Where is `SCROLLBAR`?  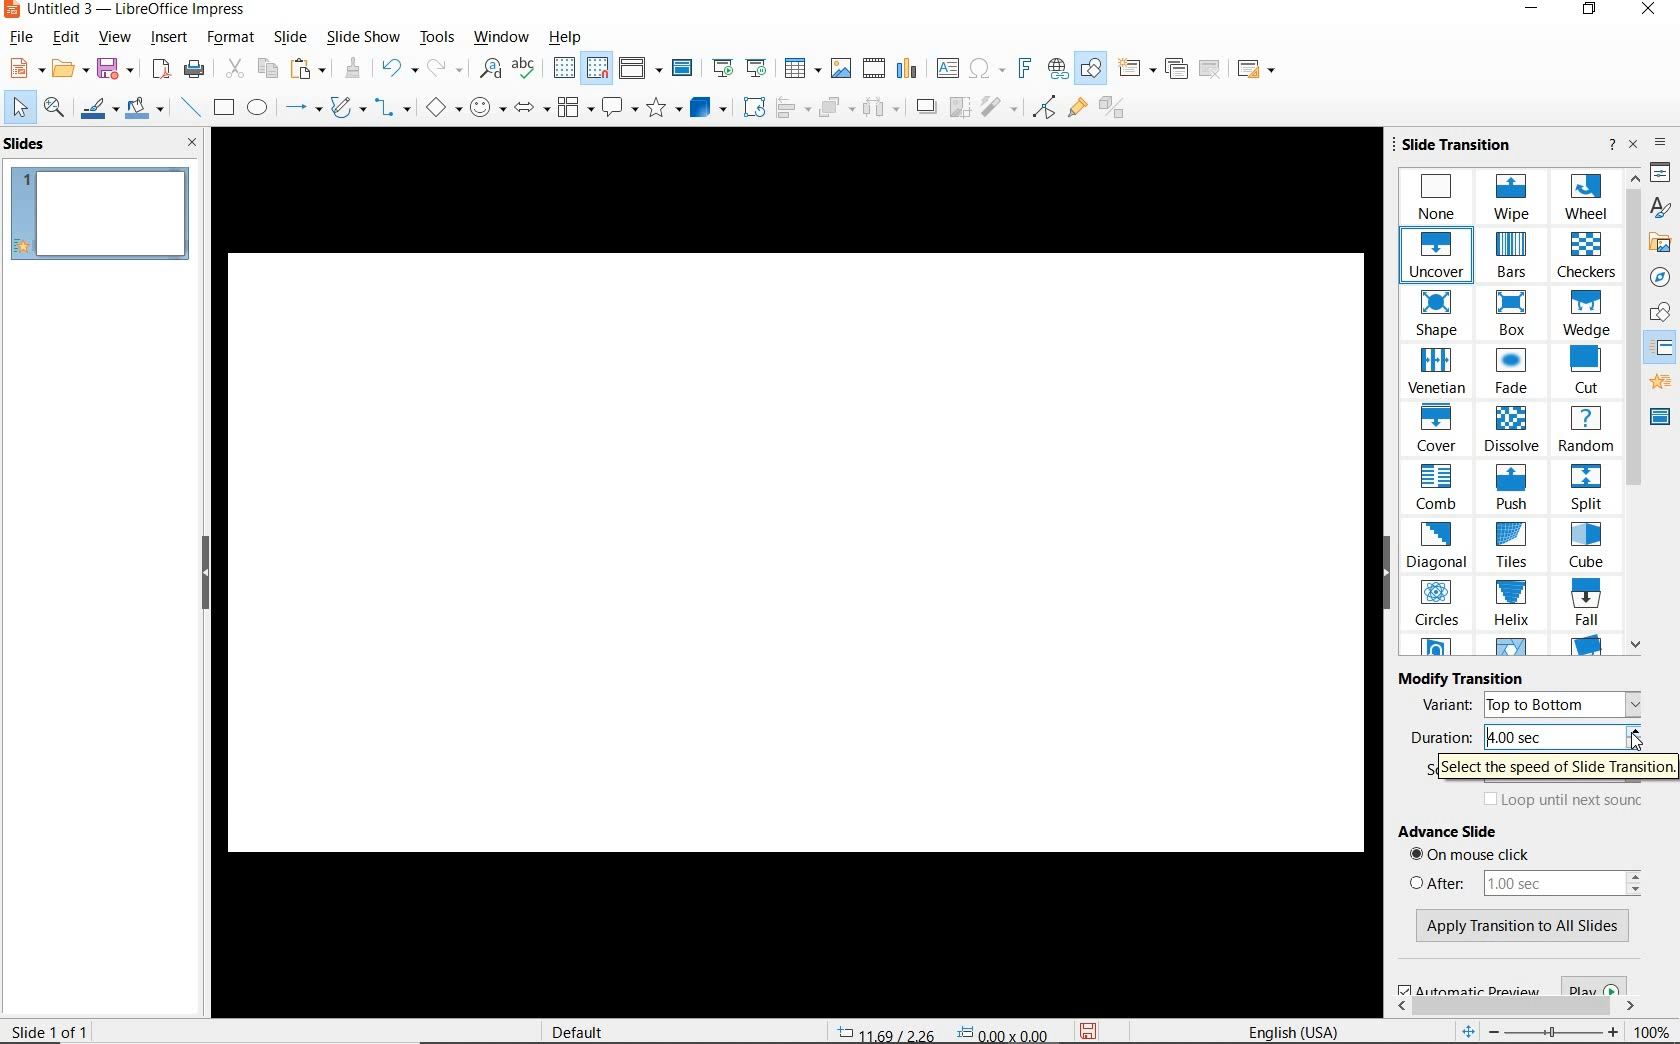 SCROLLBAR is located at coordinates (783, 1009).